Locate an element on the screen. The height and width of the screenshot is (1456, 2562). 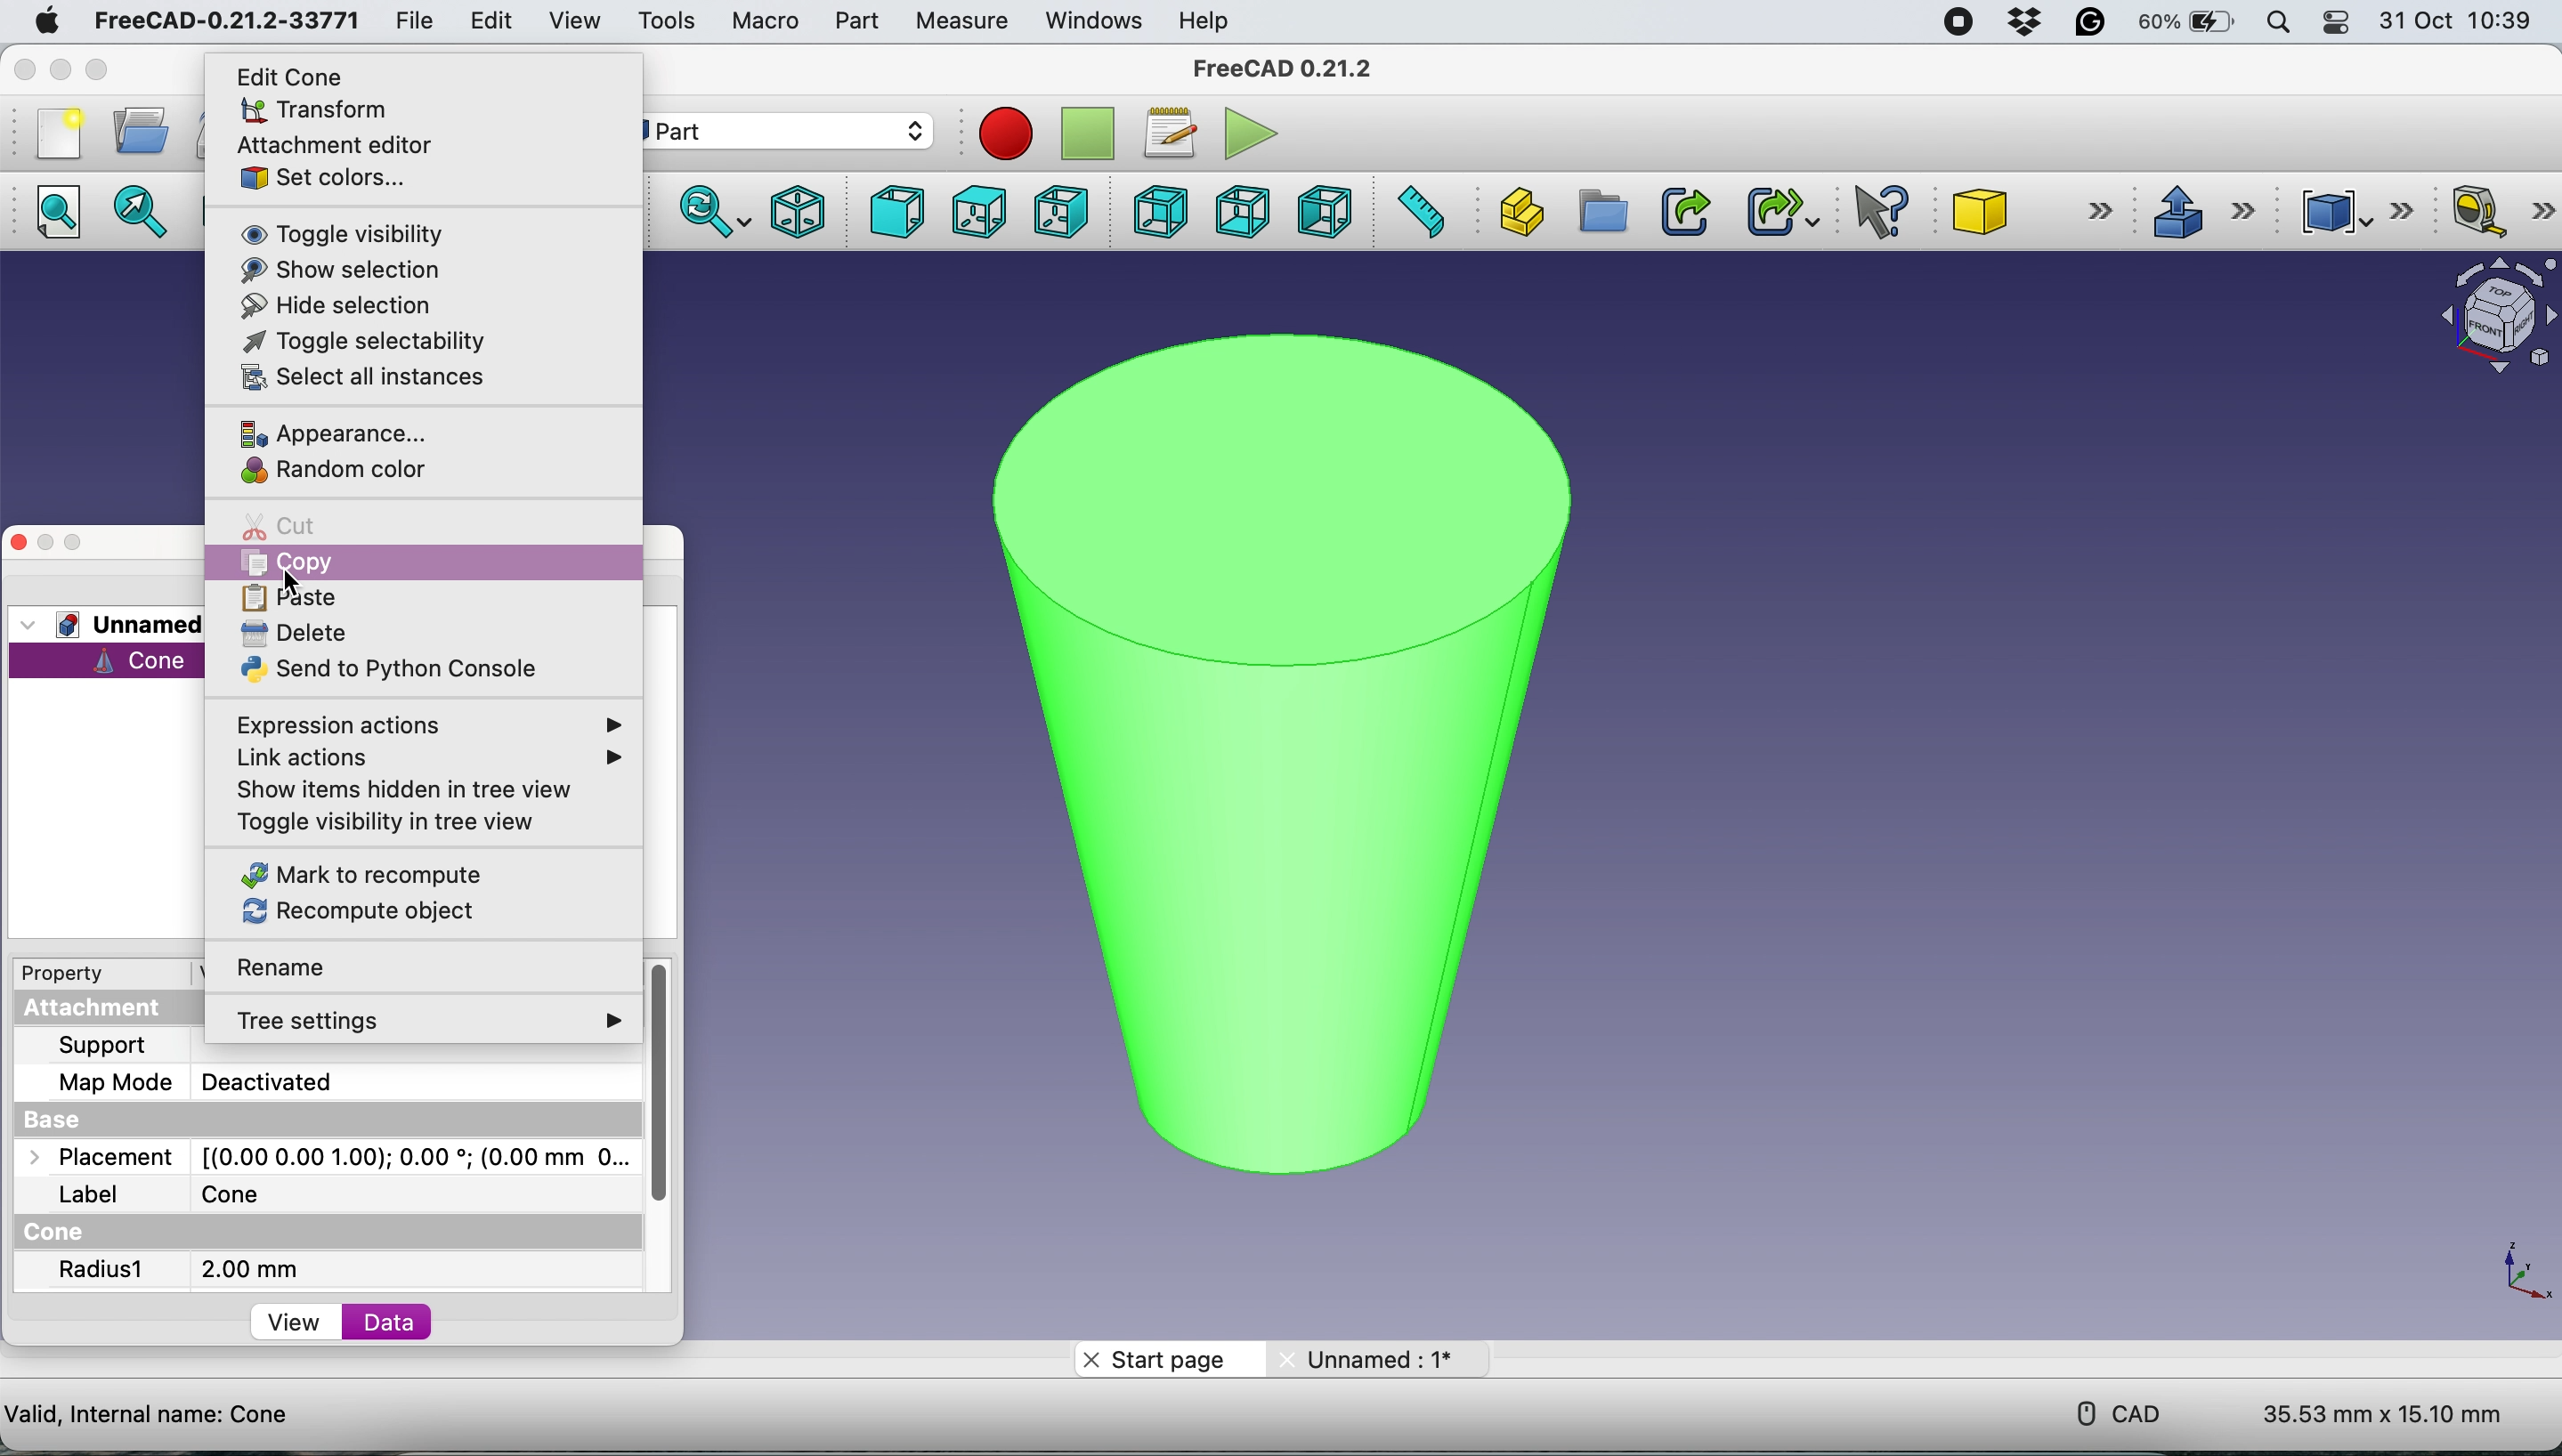
part is located at coordinates (791, 131).